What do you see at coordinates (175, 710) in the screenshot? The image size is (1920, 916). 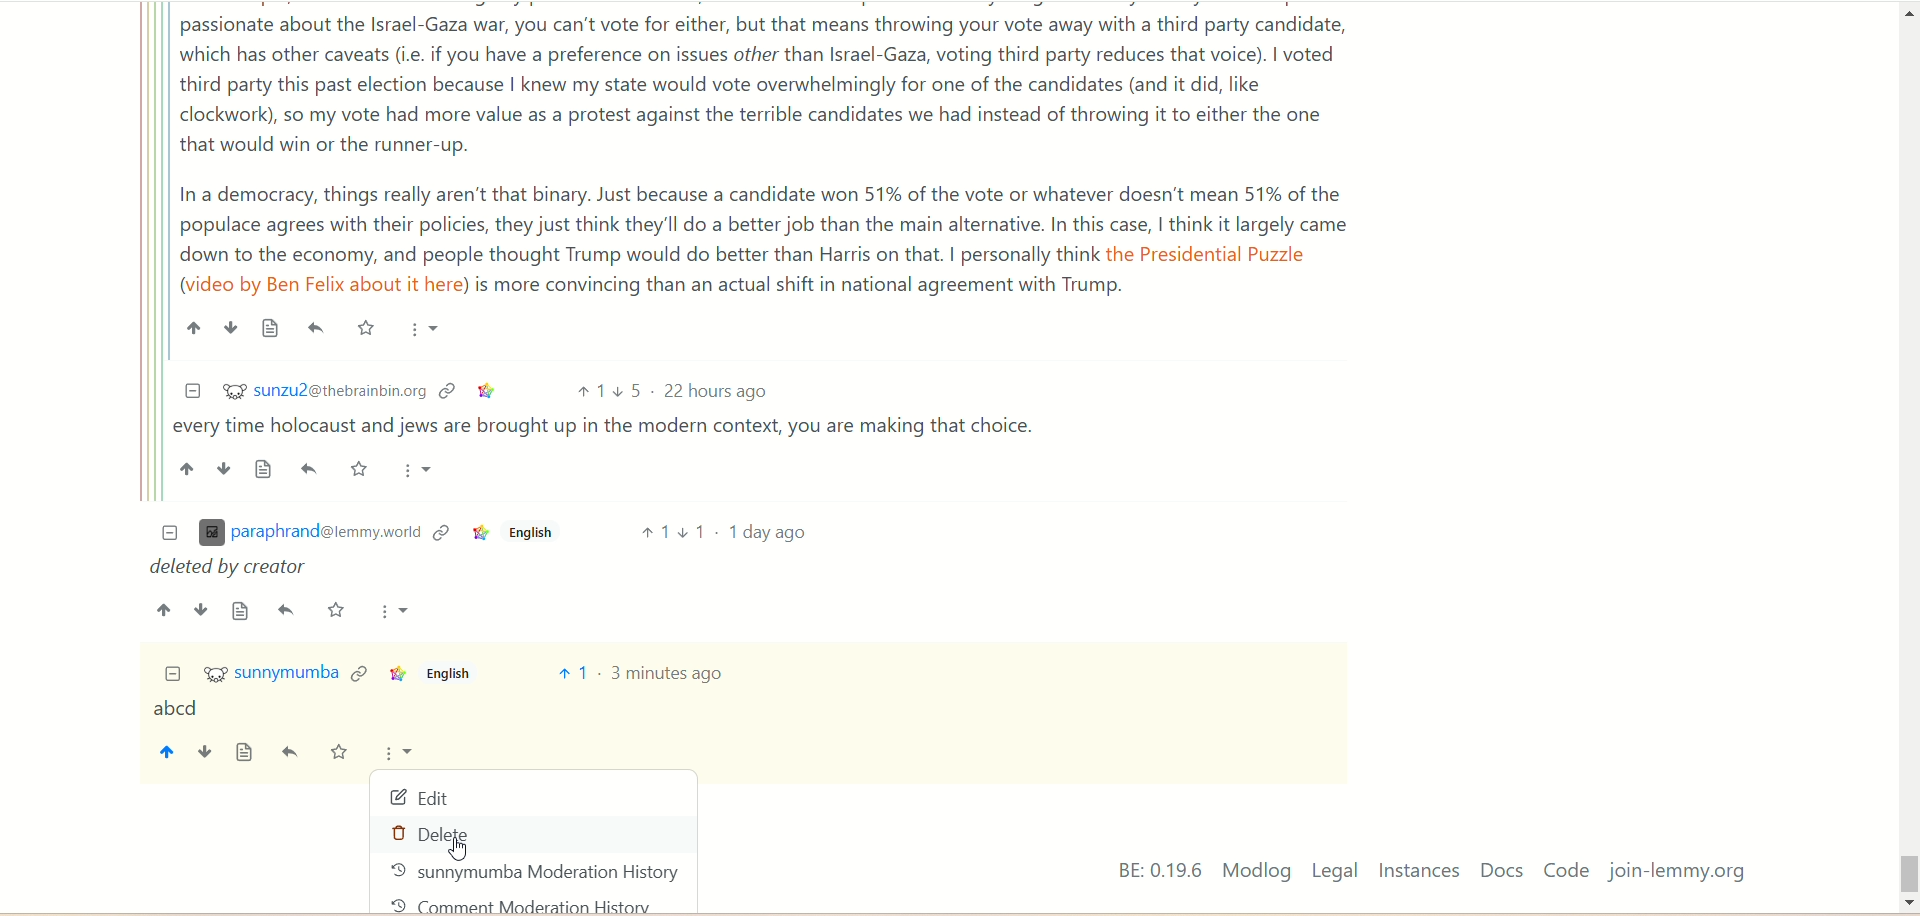 I see `abcd` at bounding box center [175, 710].